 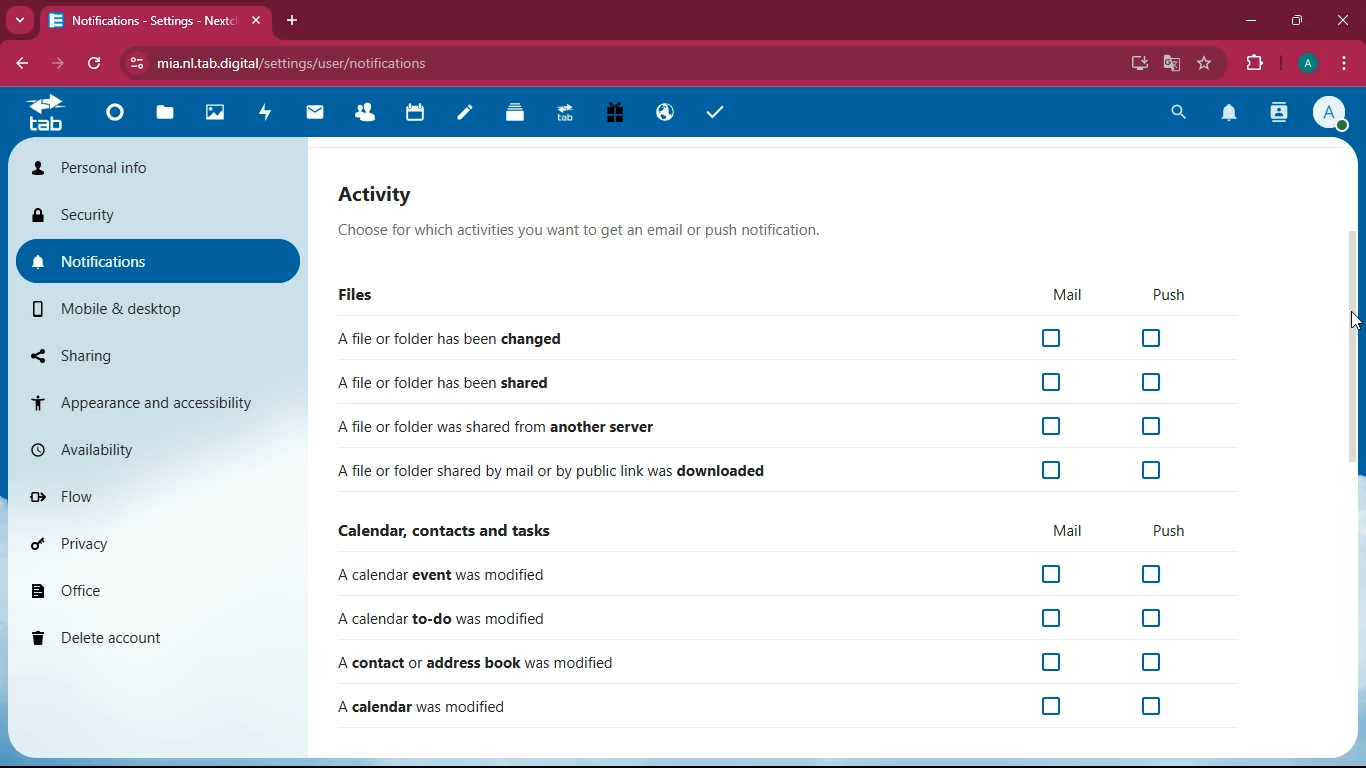 What do you see at coordinates (752, 711) in the screenshot?
I see `A calendar was modified` at bounding box center [752, 711].